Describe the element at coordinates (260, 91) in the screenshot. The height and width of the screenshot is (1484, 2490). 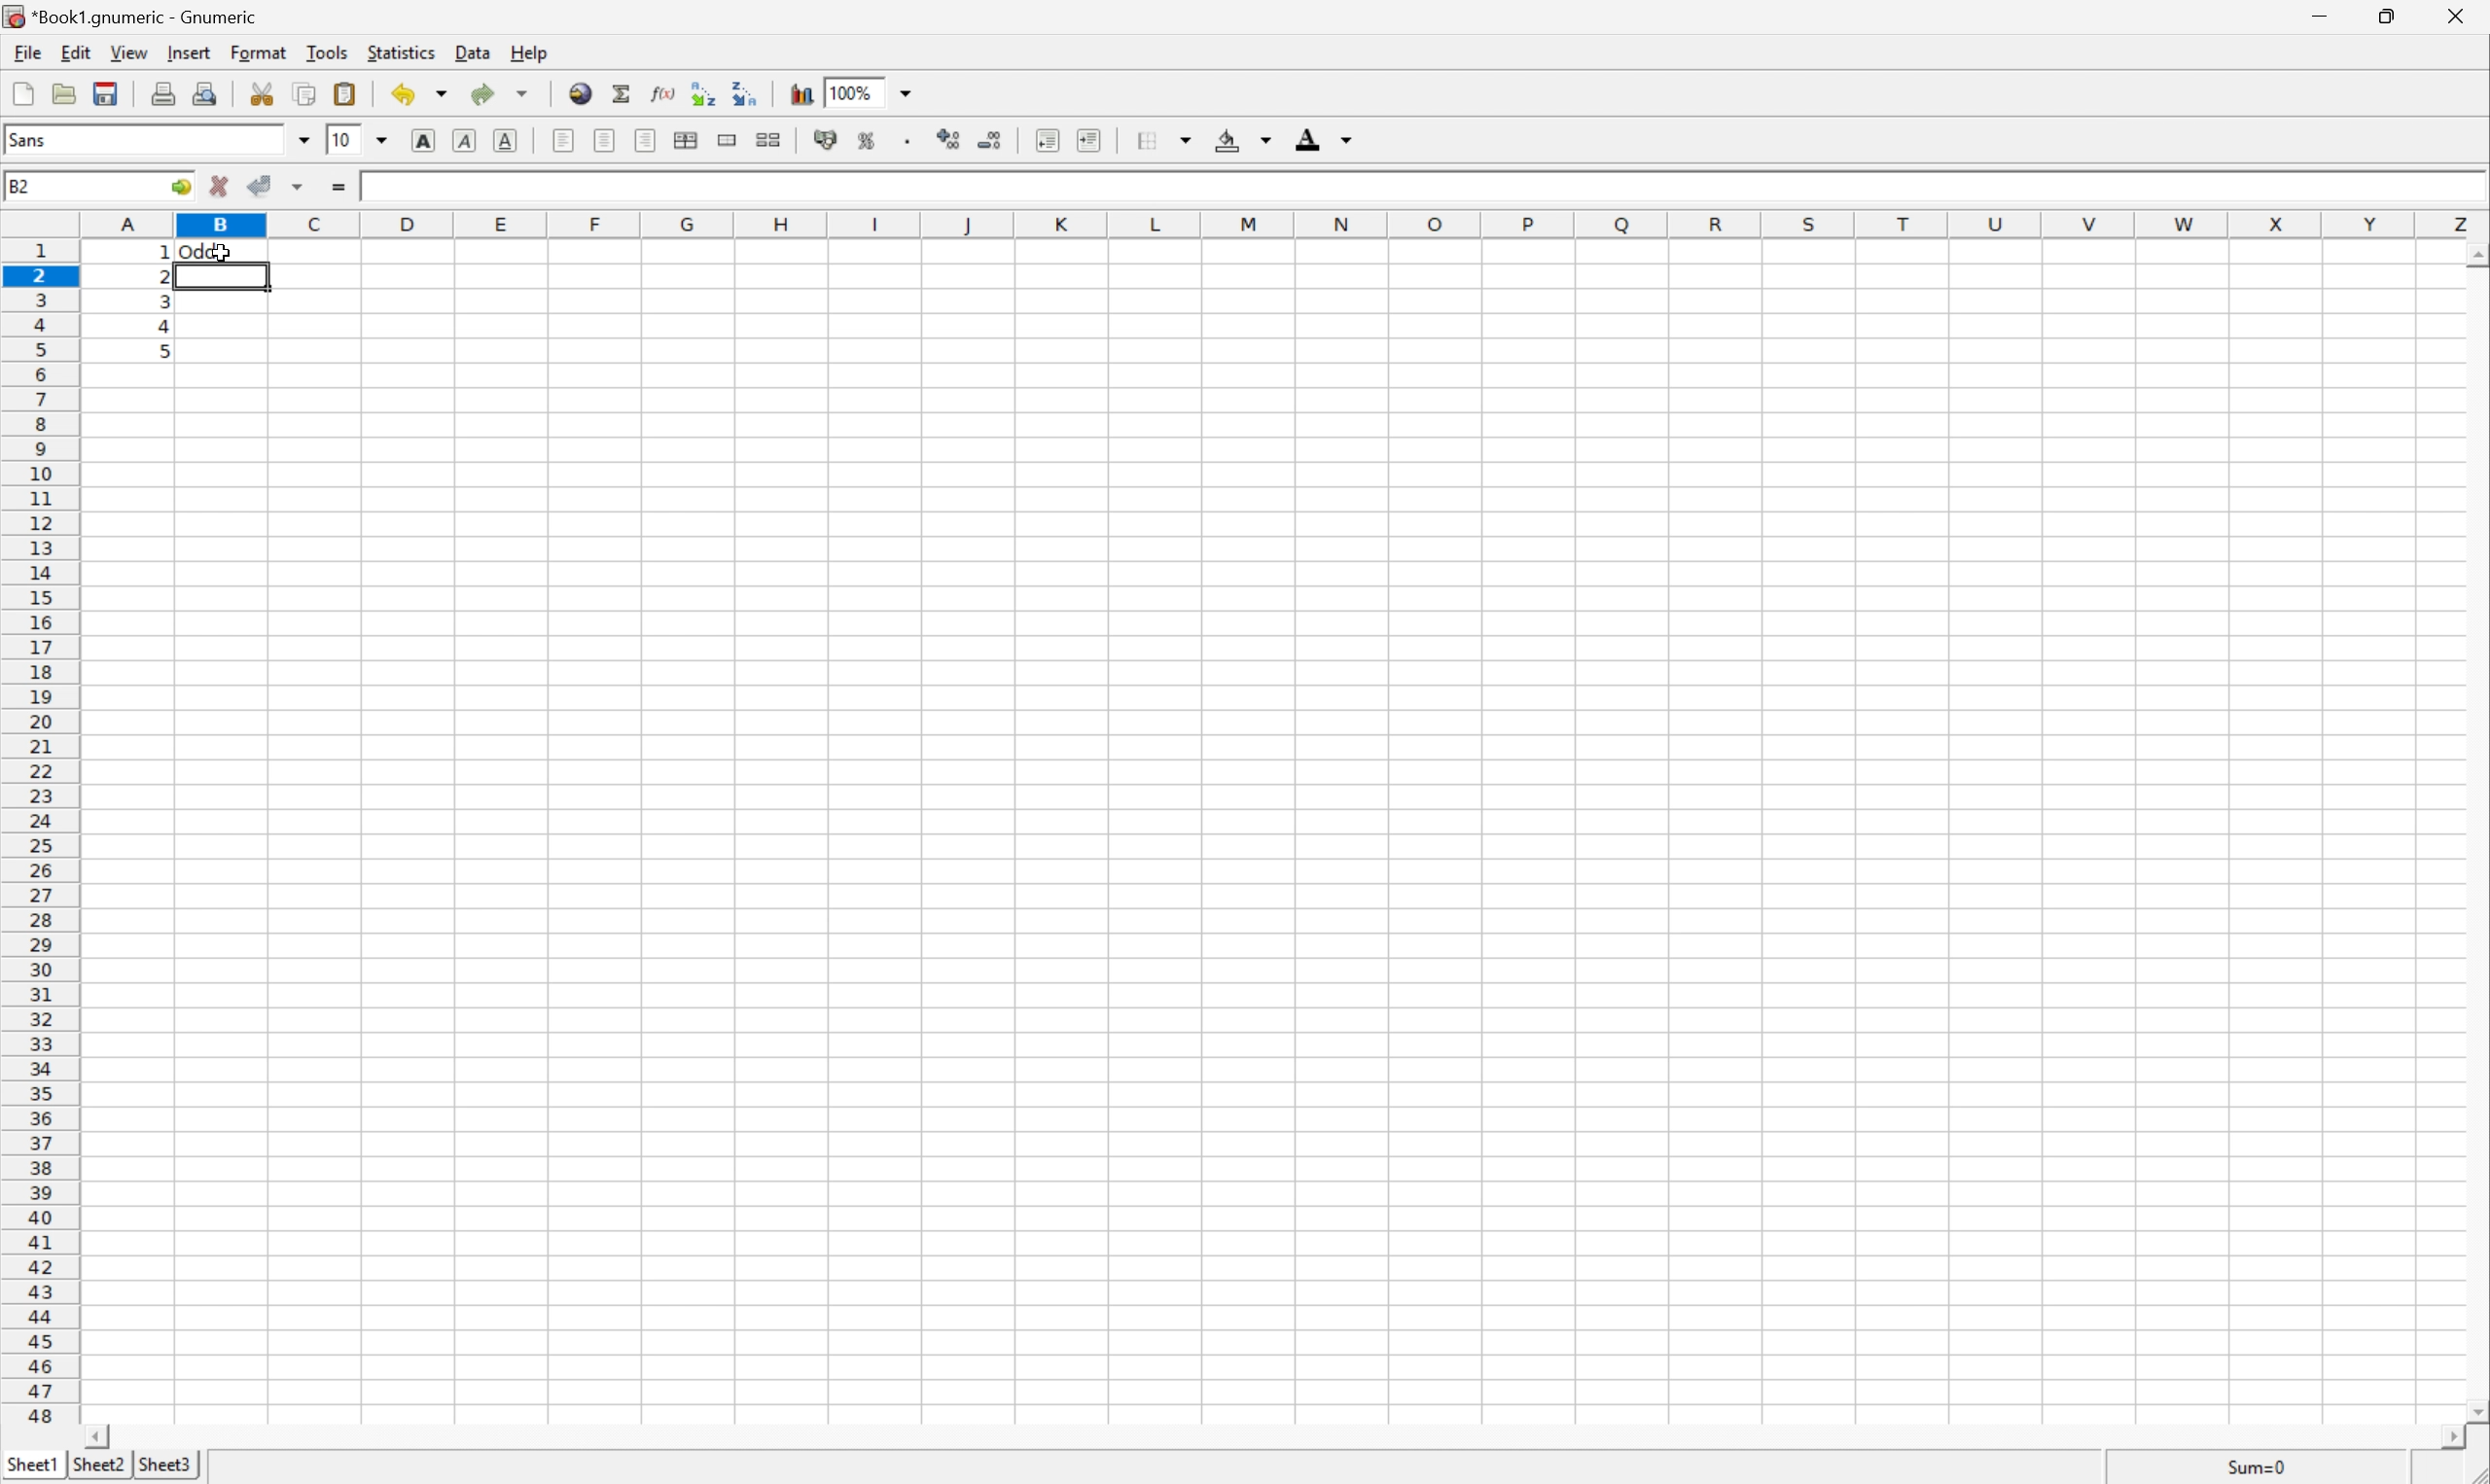
I see `Cut selection` at that location.